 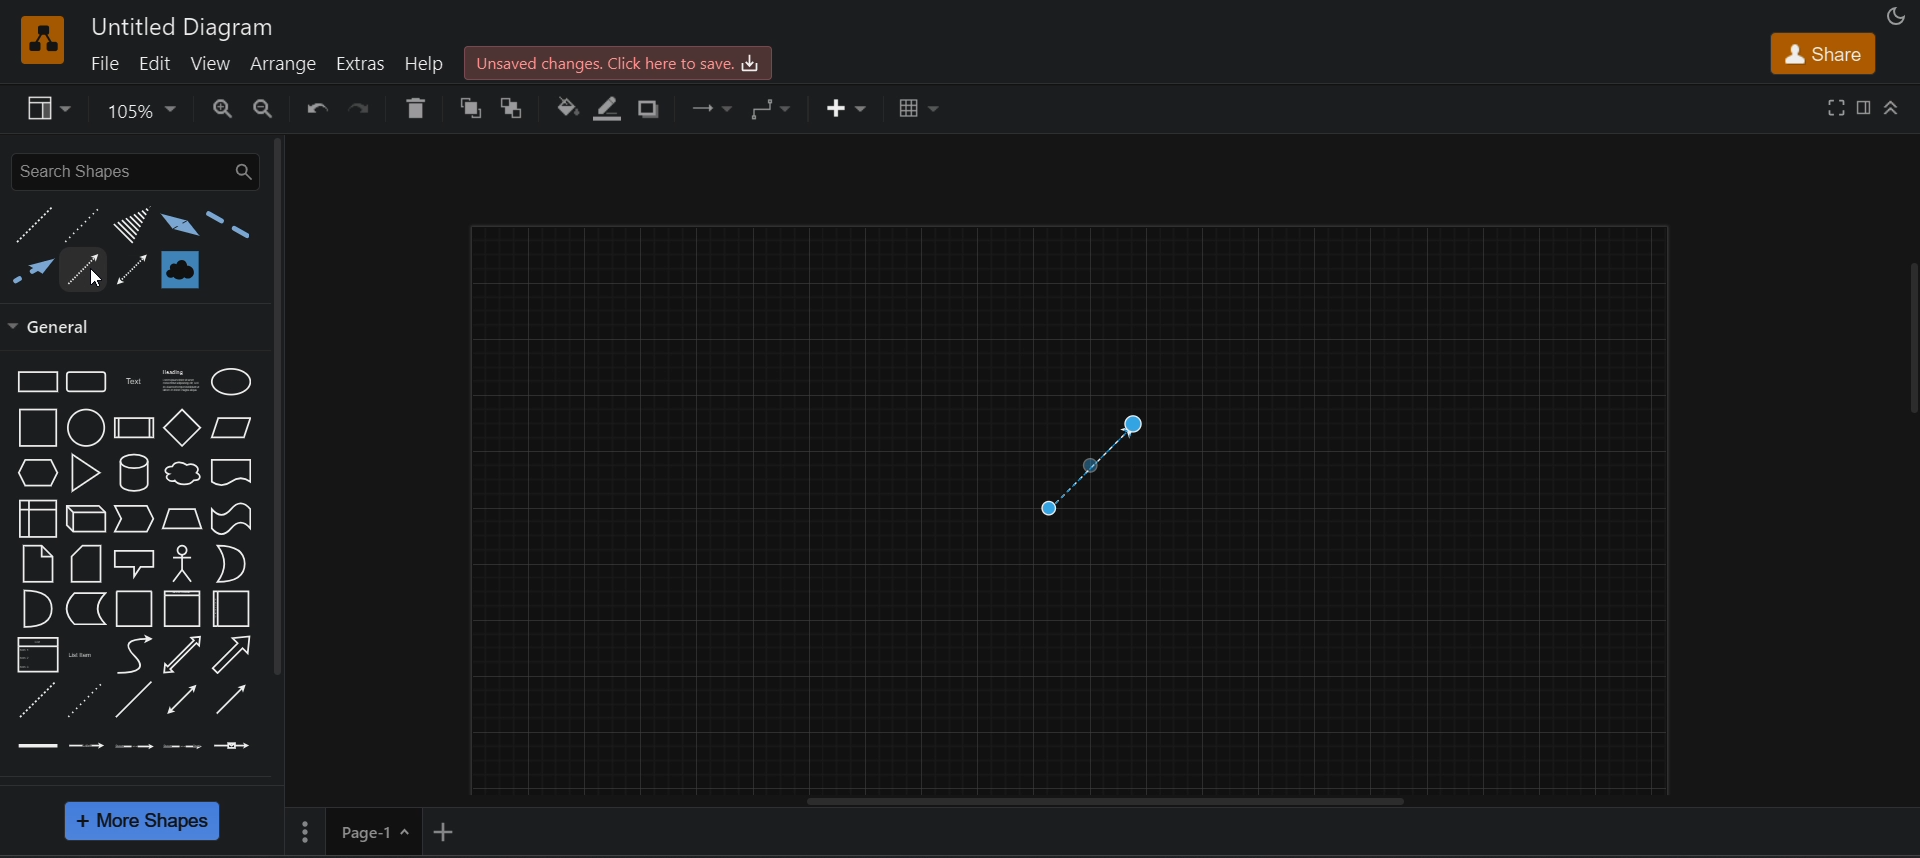 I want to click on arrow, so click(x=236, y=654).